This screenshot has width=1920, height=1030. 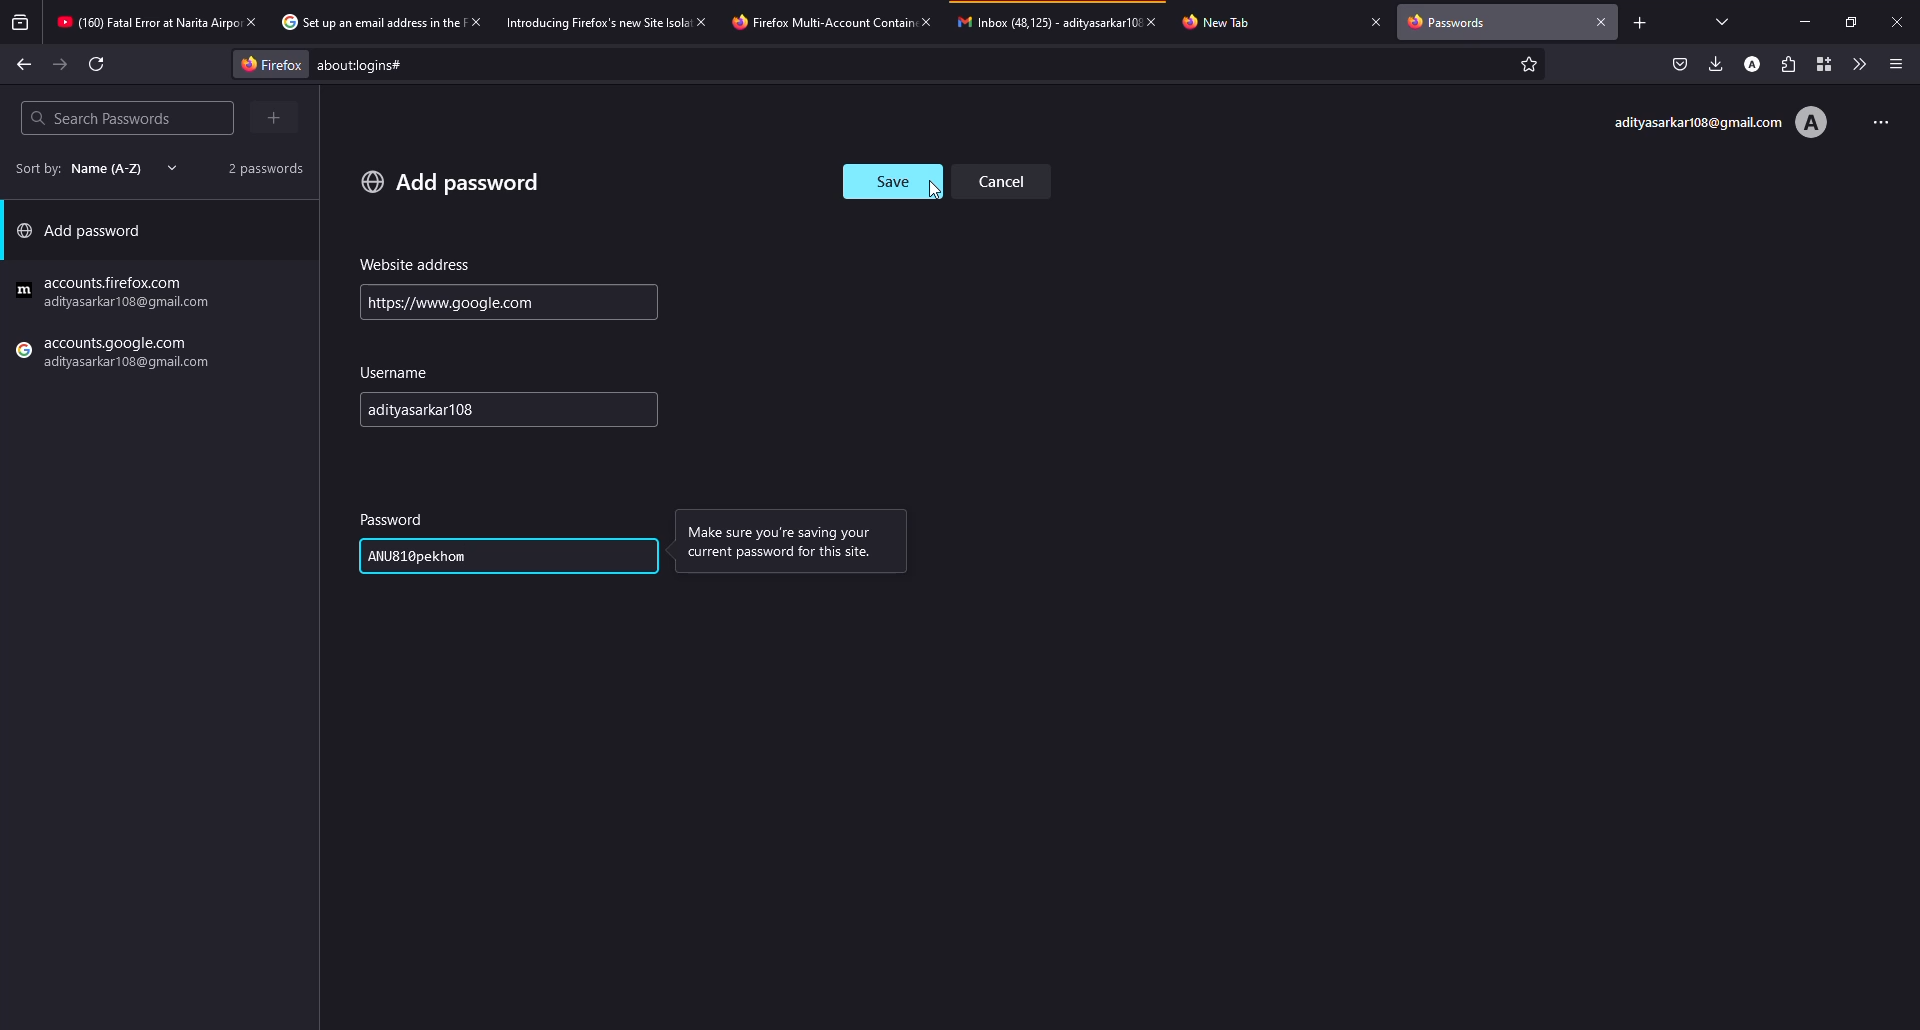 I want to click on firefox, so click(x=265, y=63).